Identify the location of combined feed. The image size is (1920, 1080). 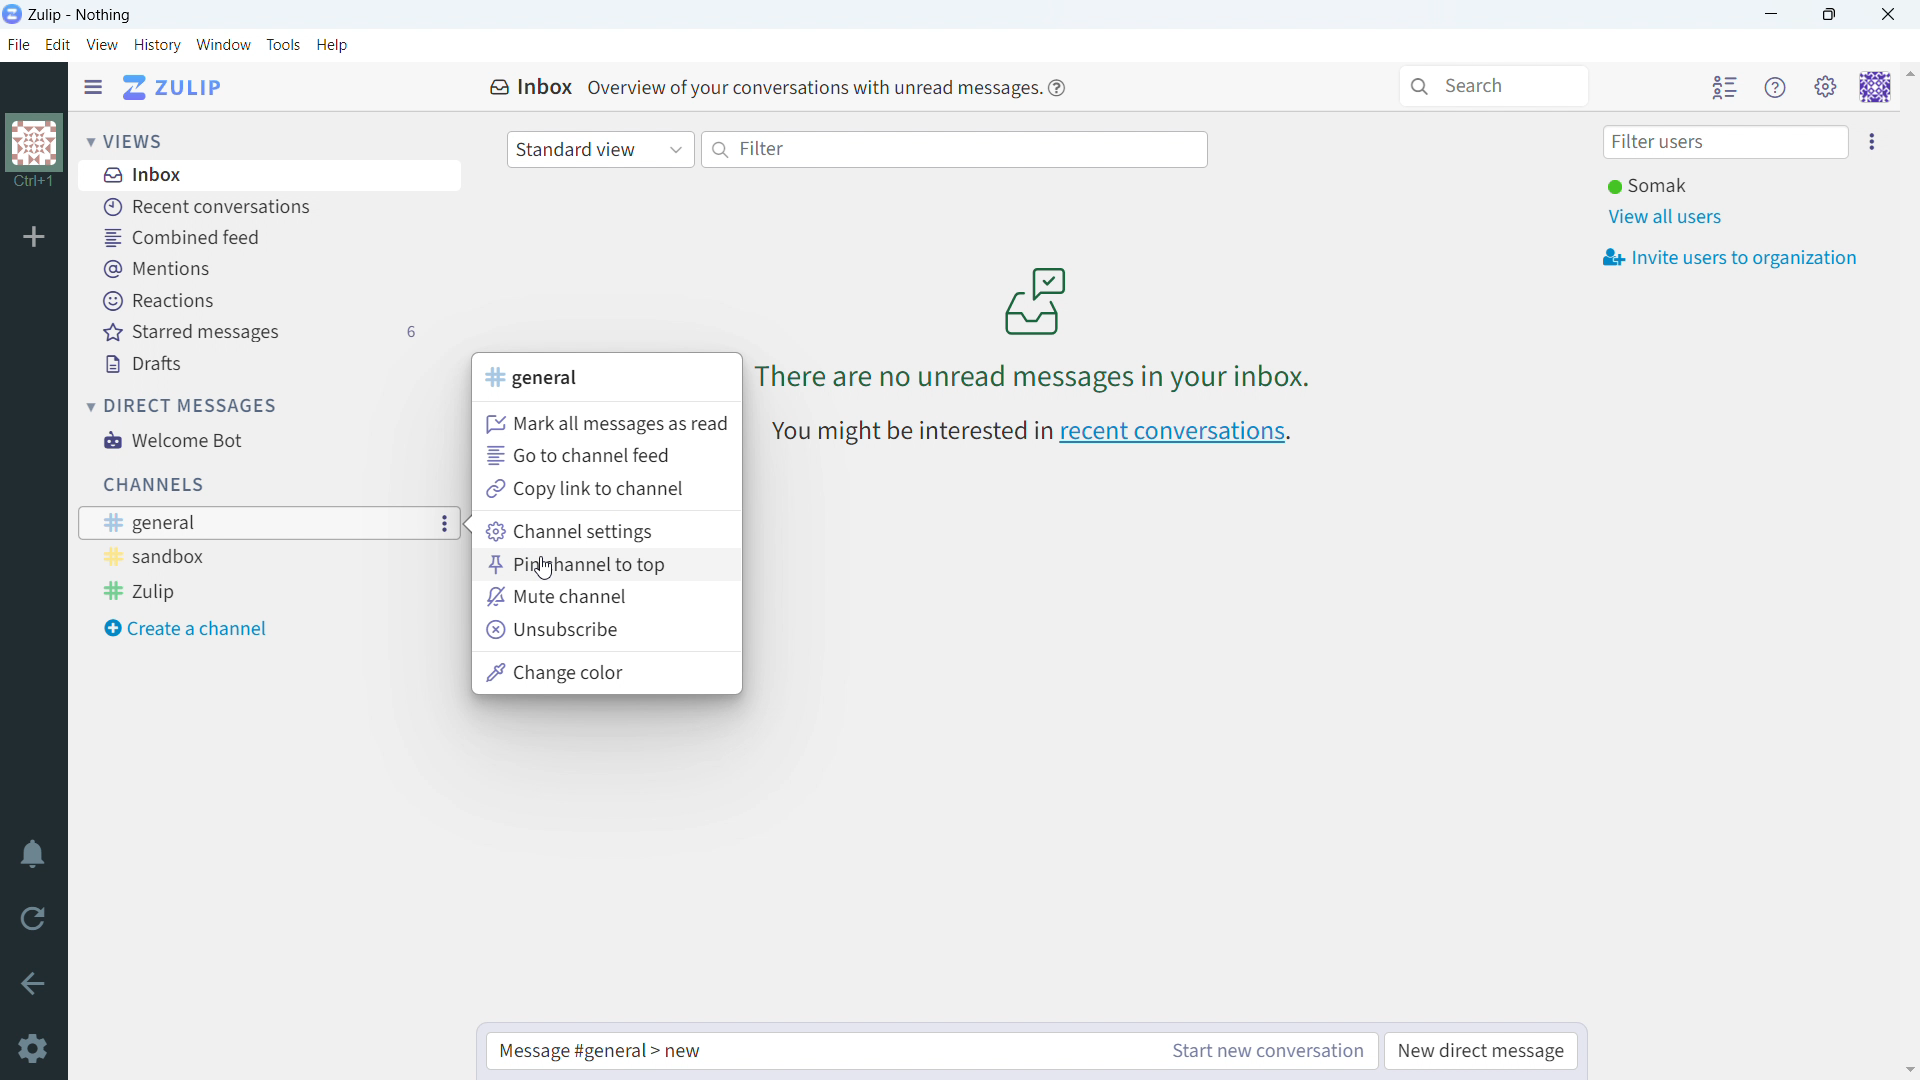
(256, 239).